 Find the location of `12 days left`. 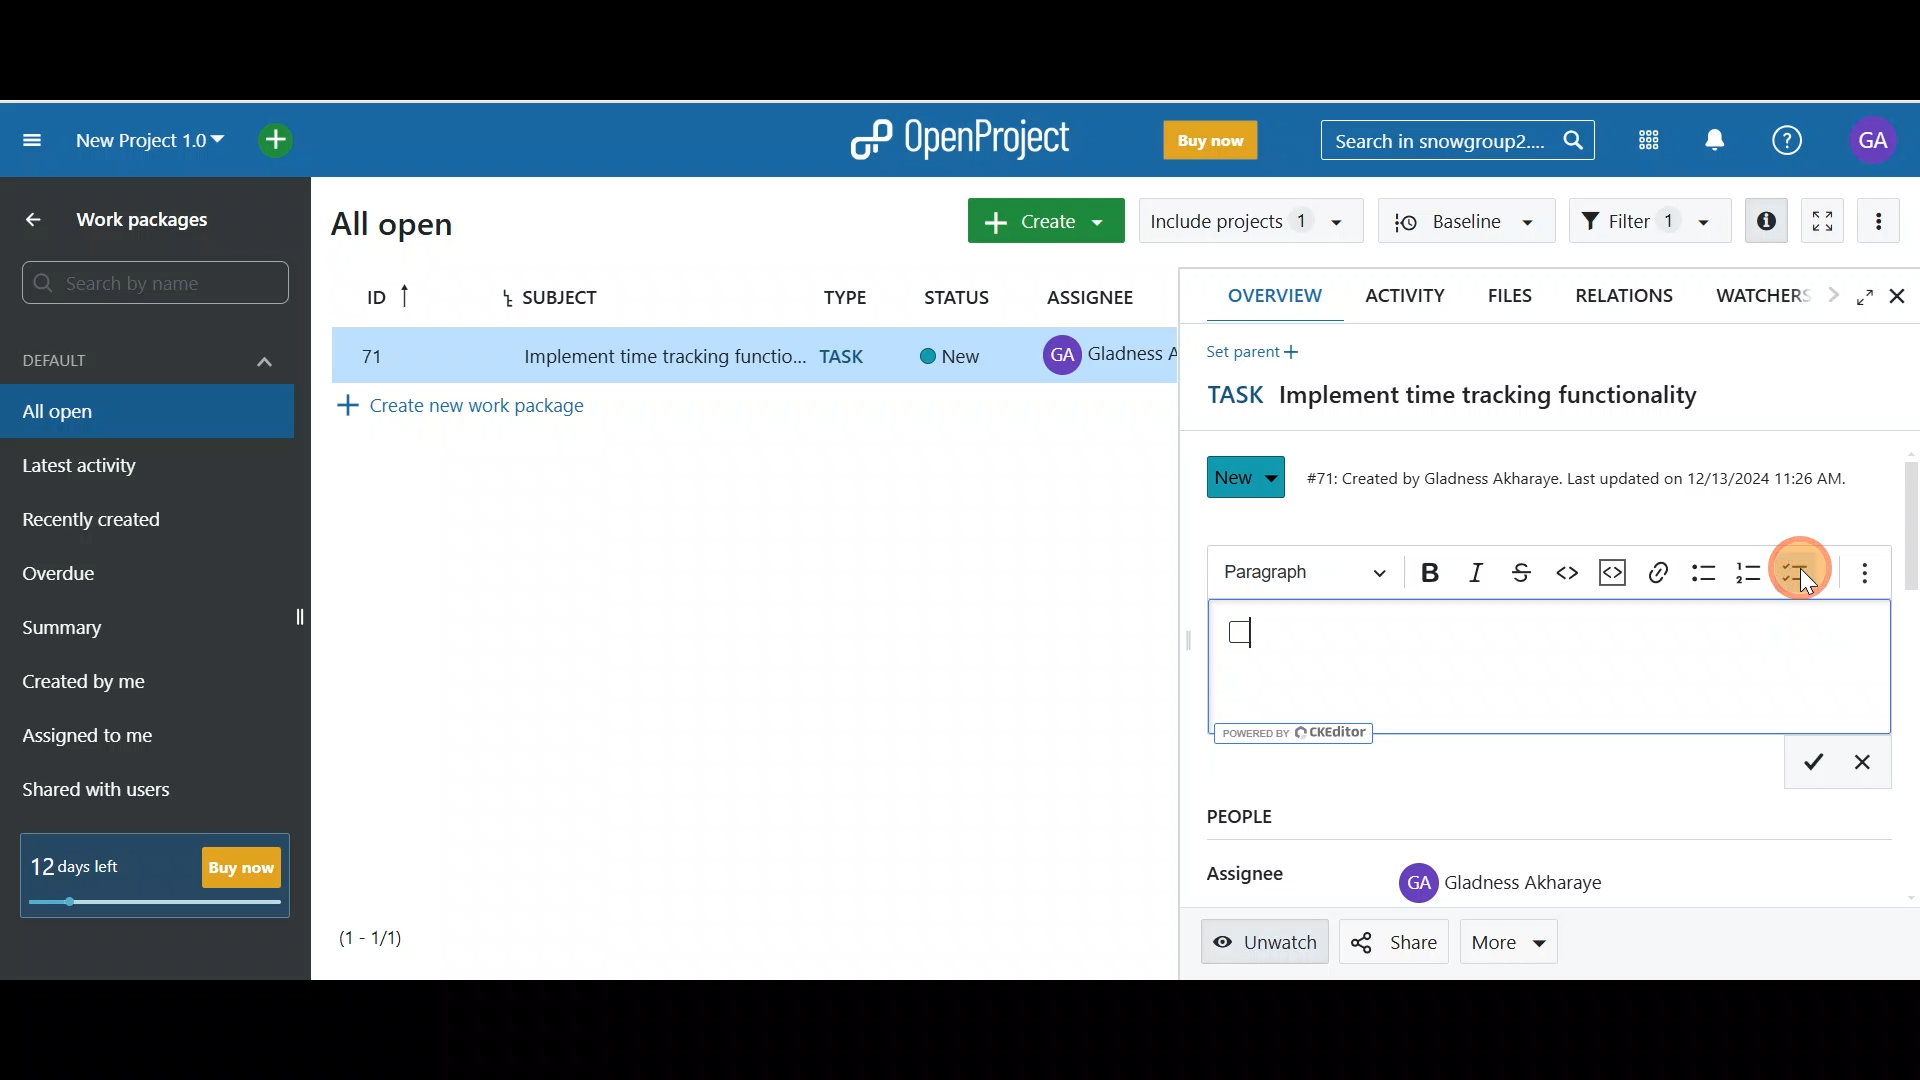

12 days left is located at coordinates (81, 867).